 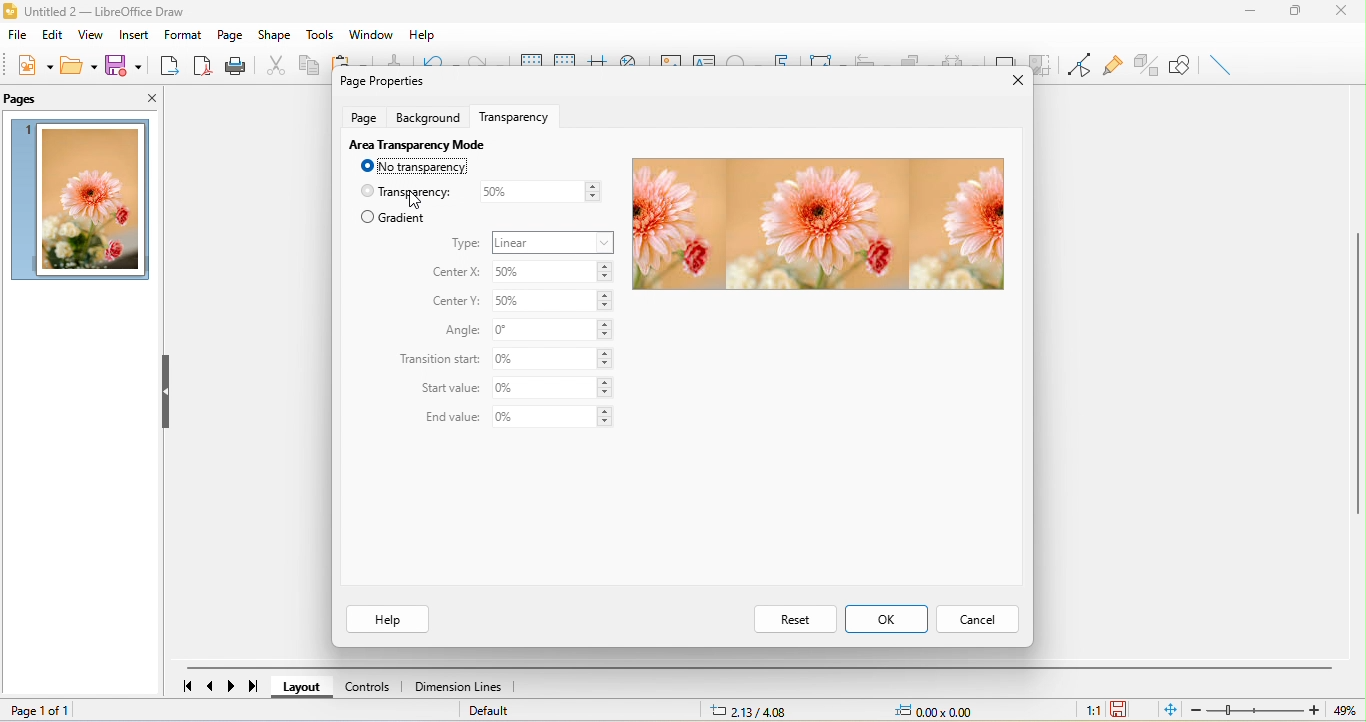 I want to click on linear, so click(x=554, y=242).